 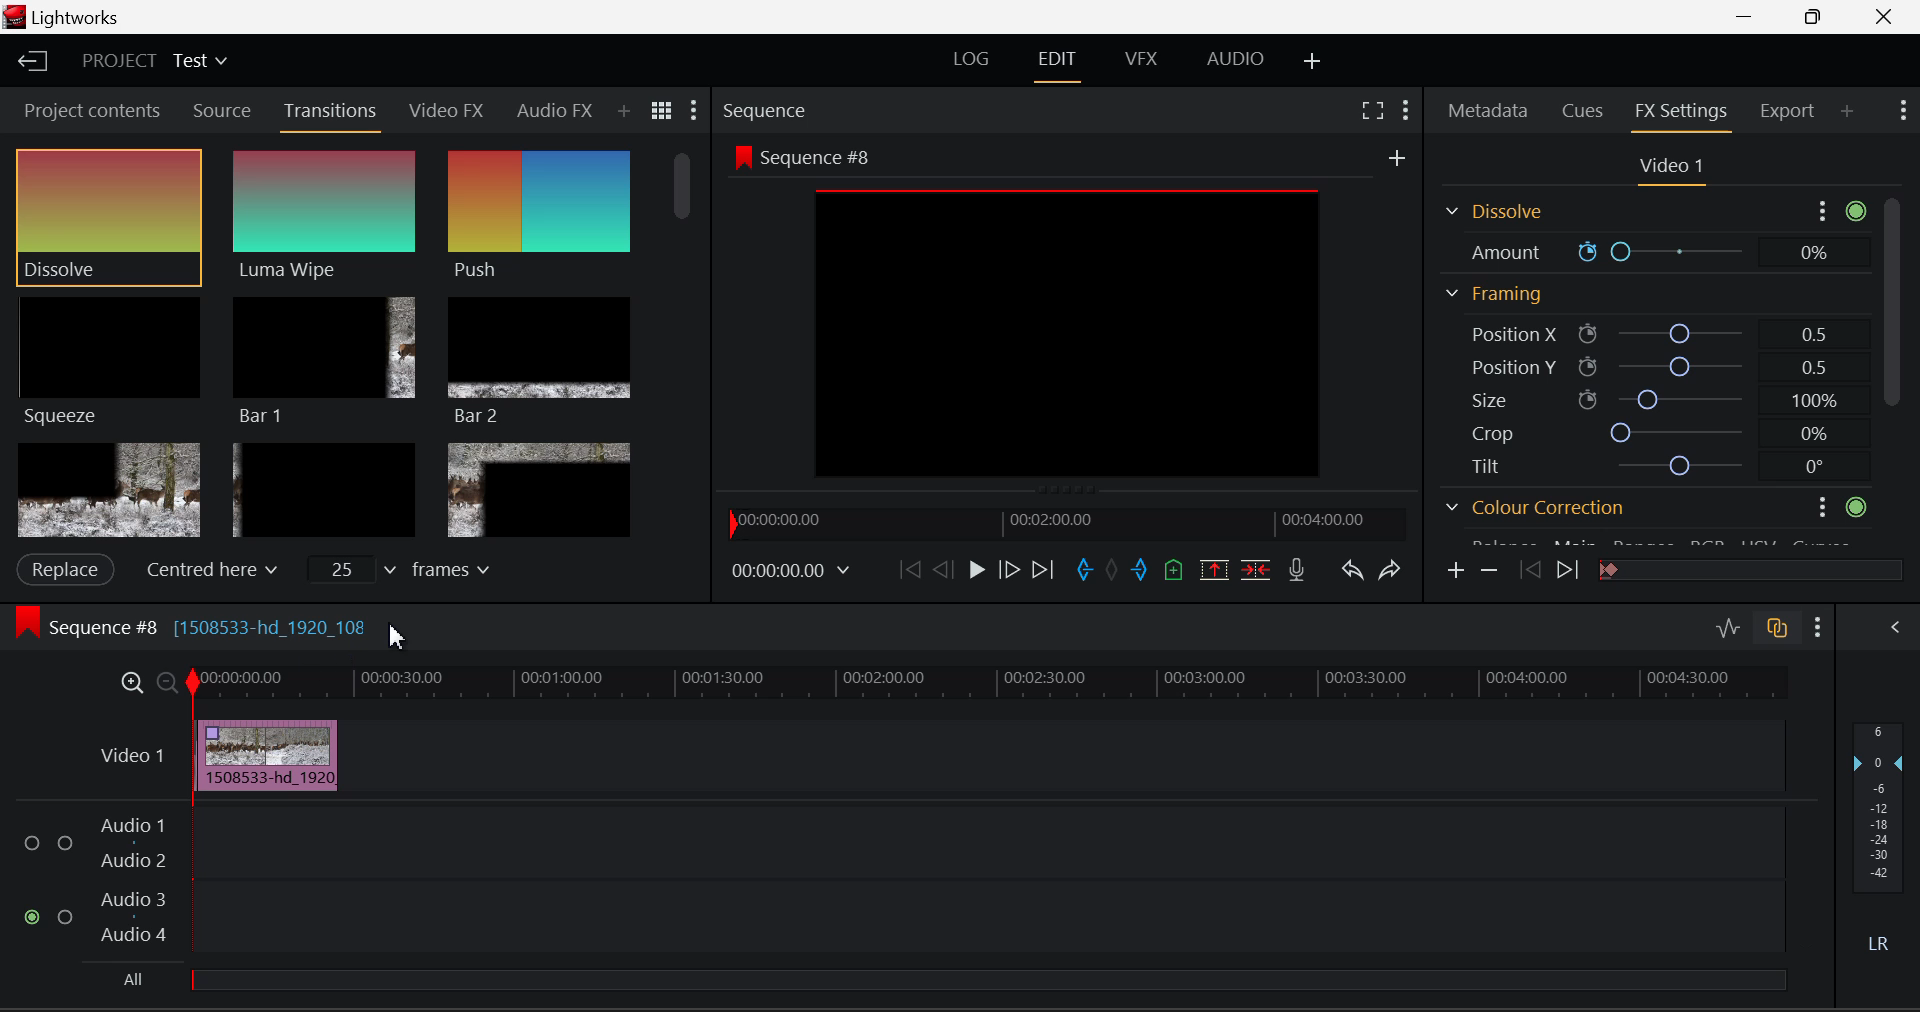 I want to click on Box 3, so click(x=538, y=489).